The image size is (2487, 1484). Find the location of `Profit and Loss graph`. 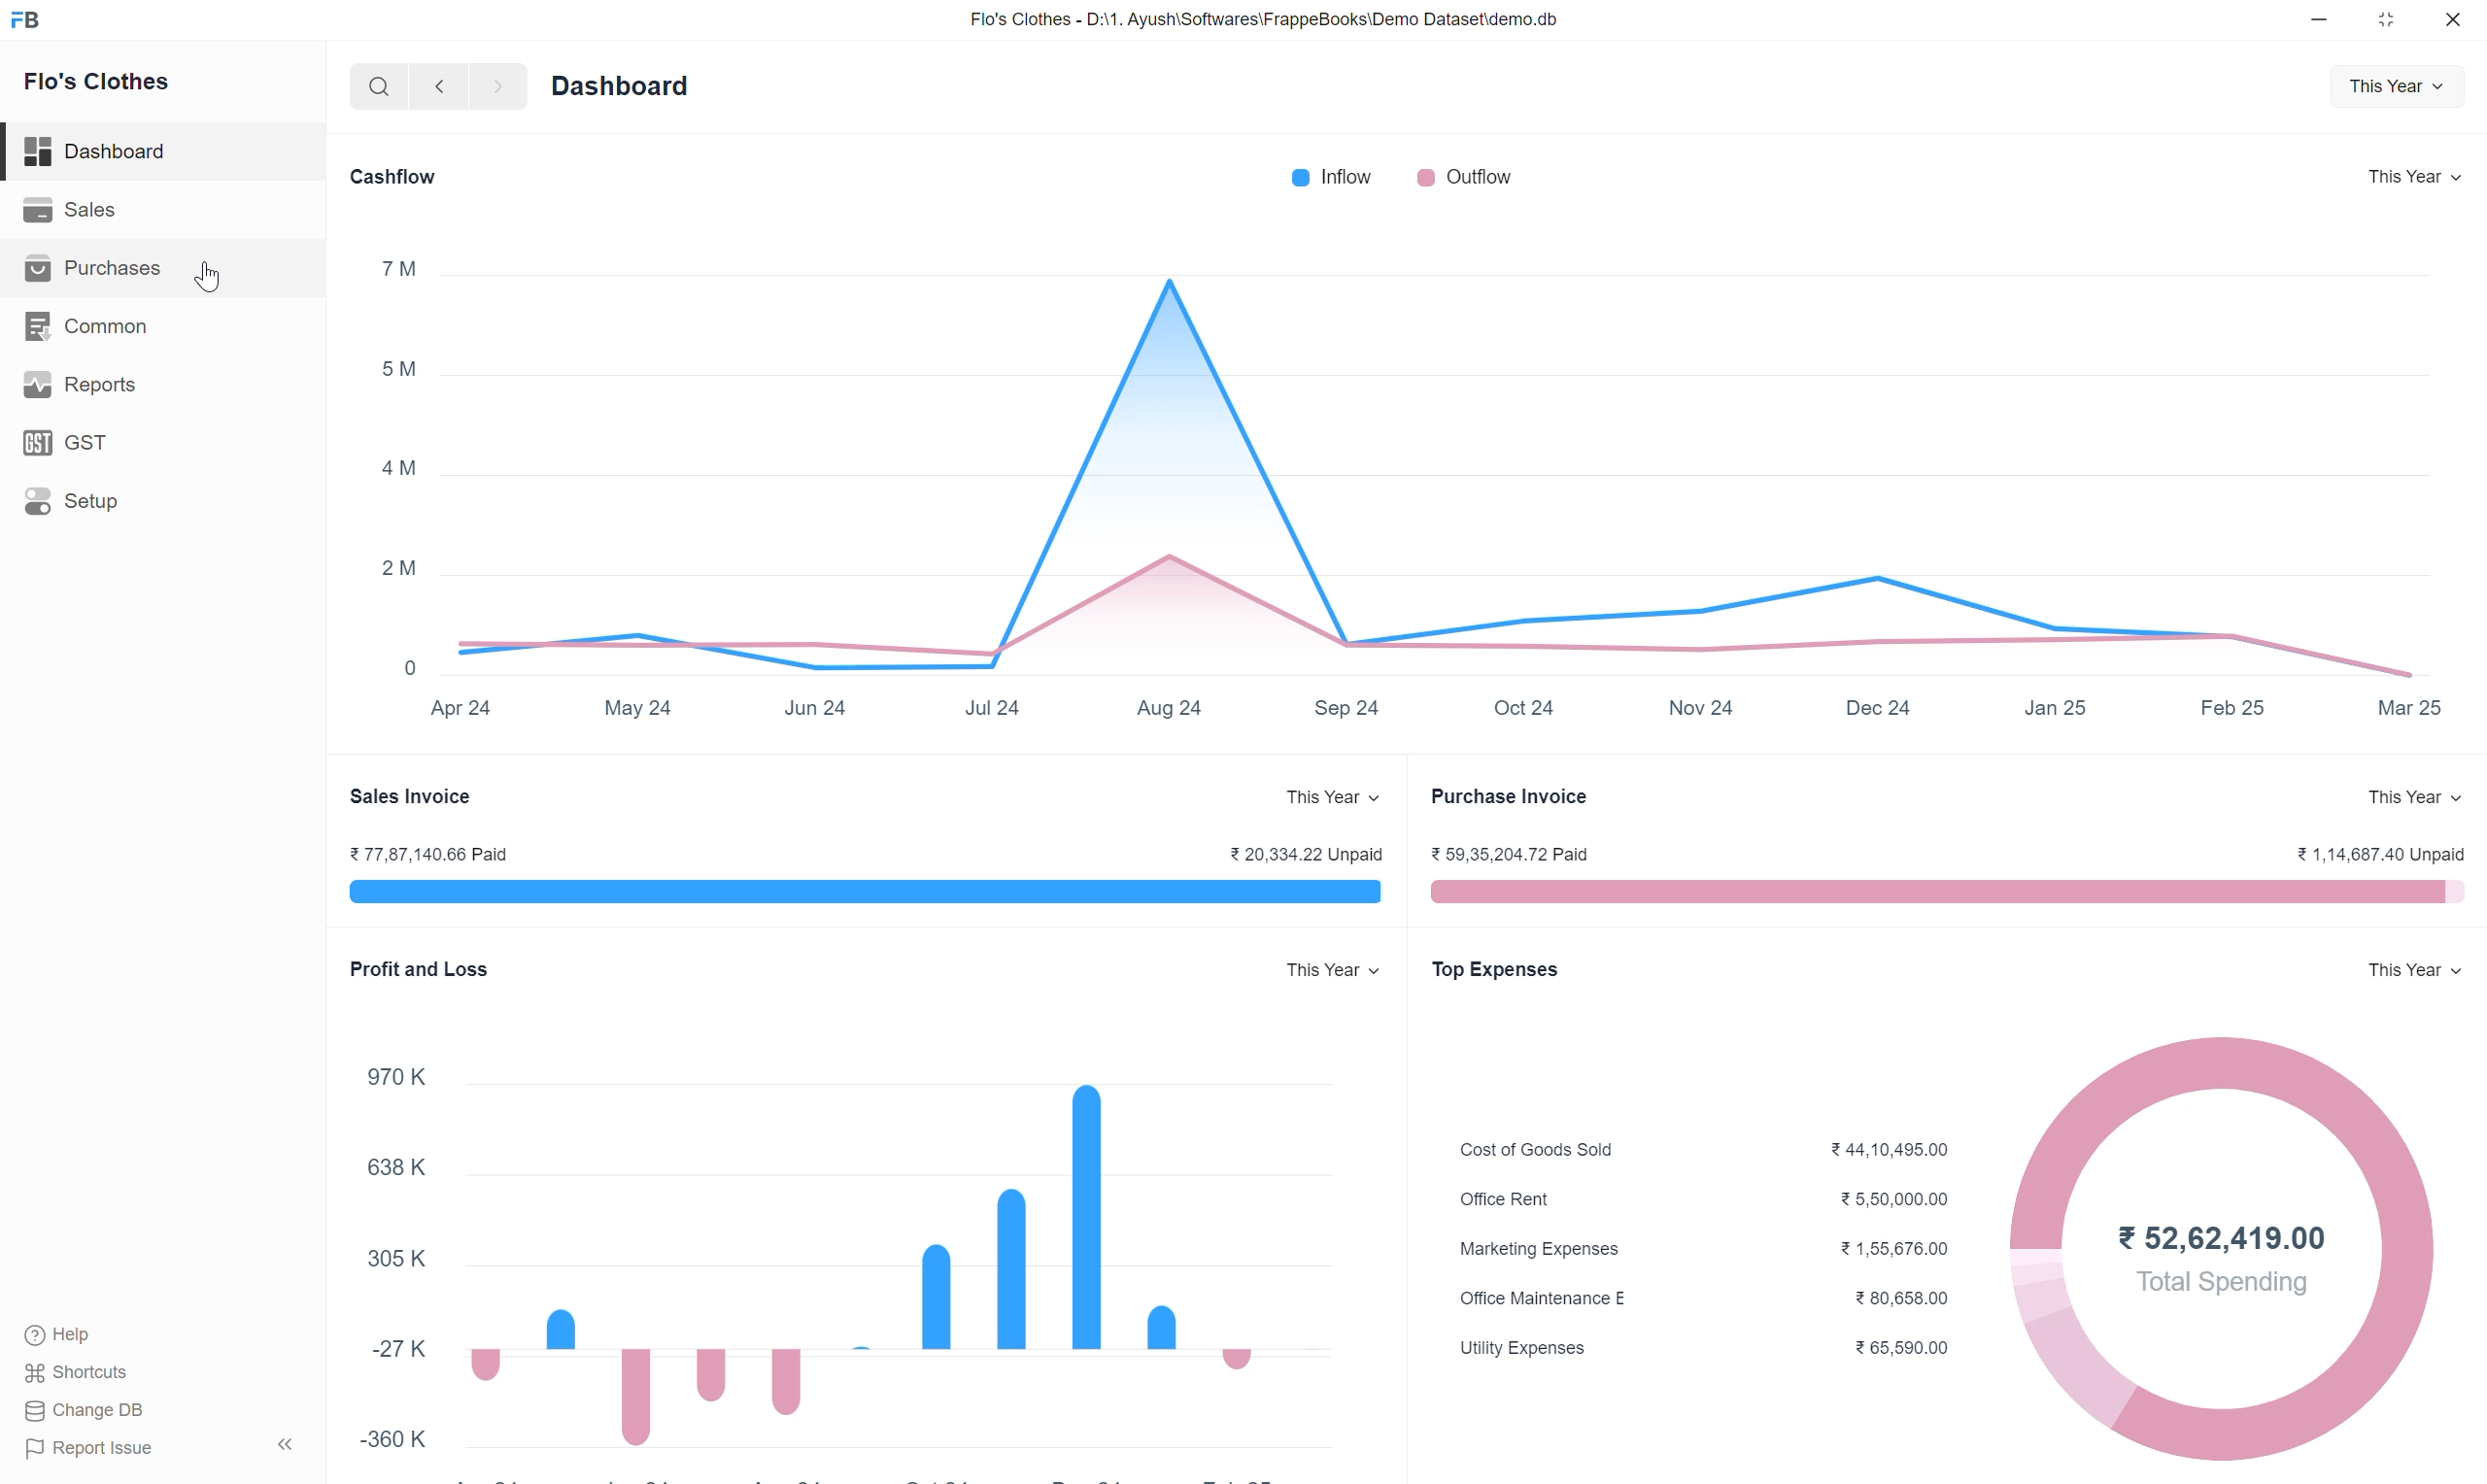

Profit and Loss graph is located at coordinates (906, 1247).